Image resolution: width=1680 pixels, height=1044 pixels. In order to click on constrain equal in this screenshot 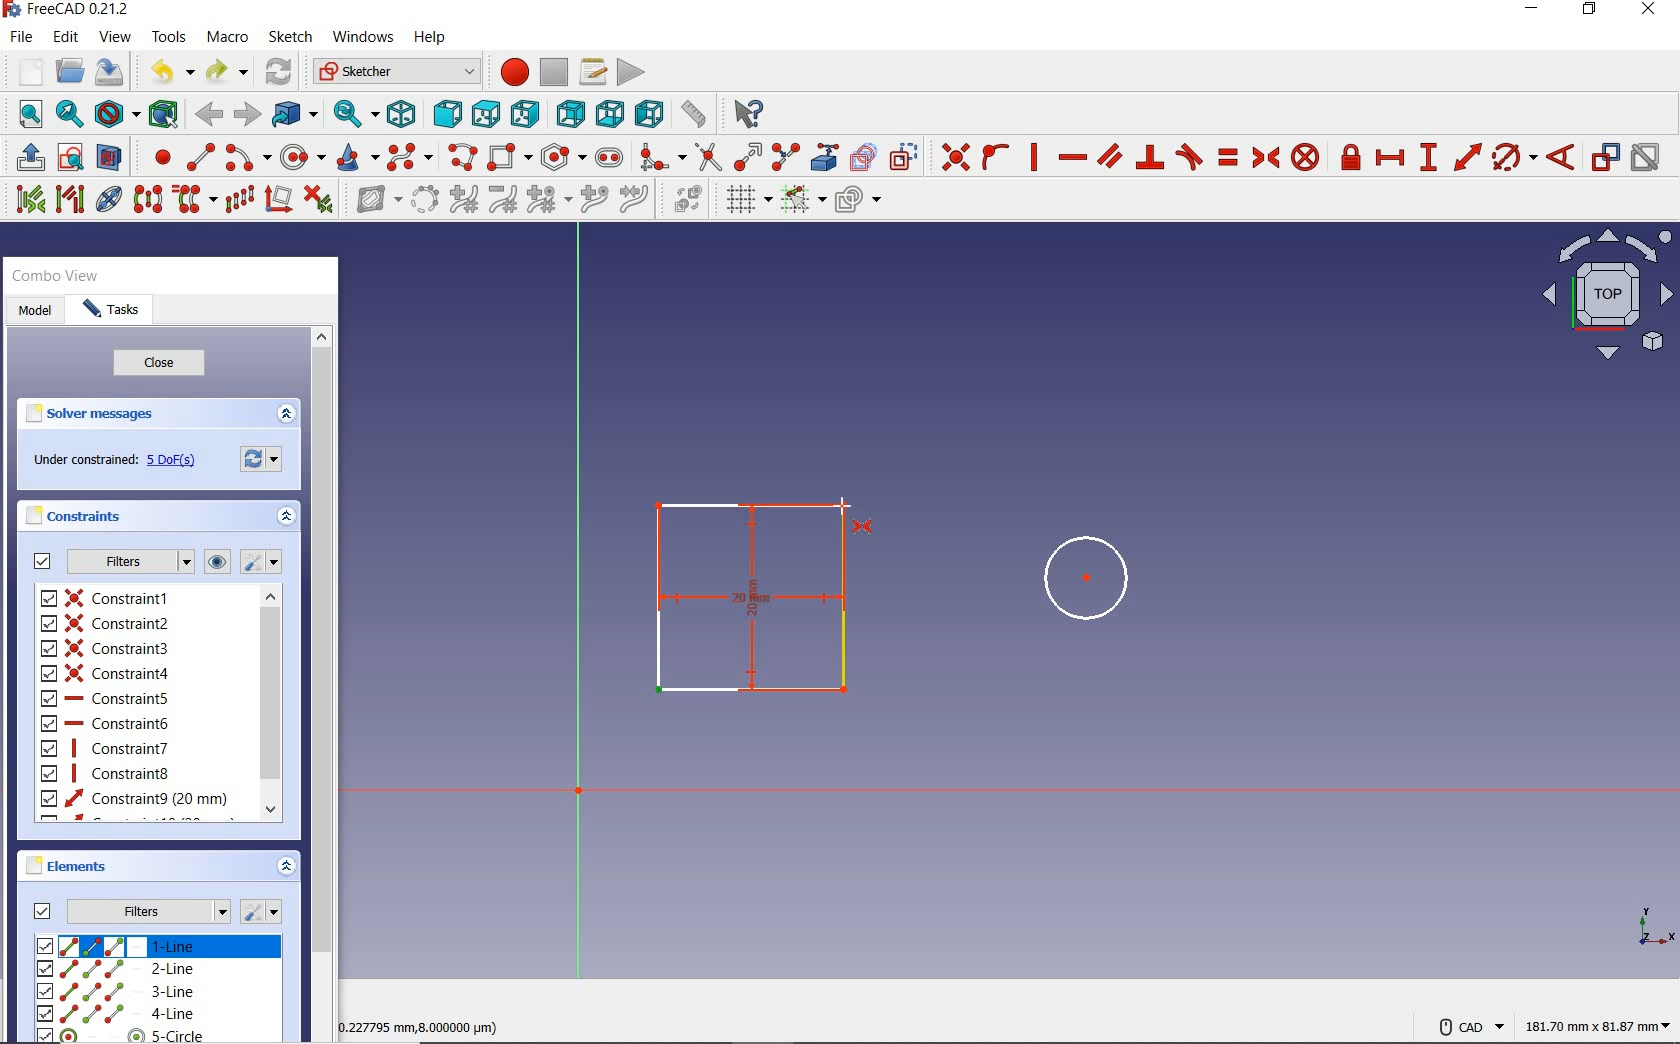, I will do `click(1228, 160)`.